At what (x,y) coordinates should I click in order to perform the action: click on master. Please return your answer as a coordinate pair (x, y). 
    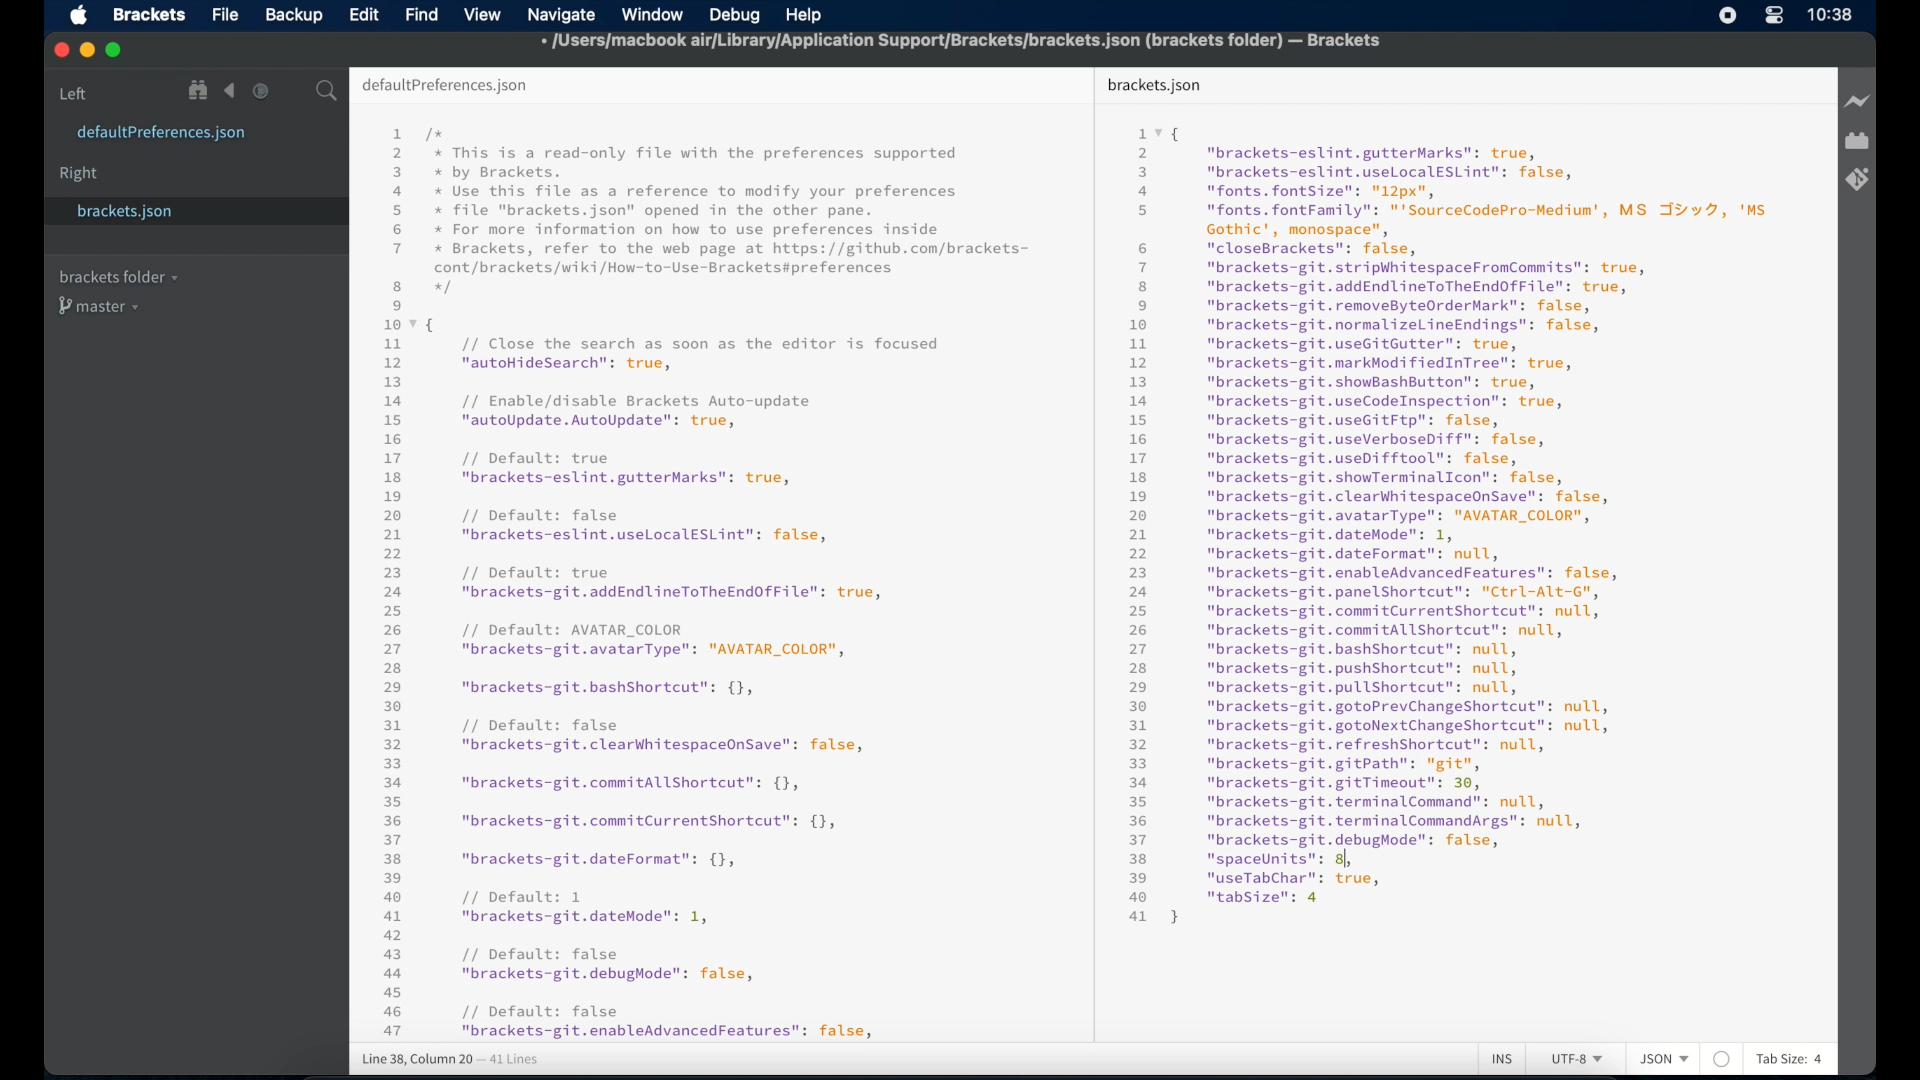
    Looking at the image, I should click on (101, 306).